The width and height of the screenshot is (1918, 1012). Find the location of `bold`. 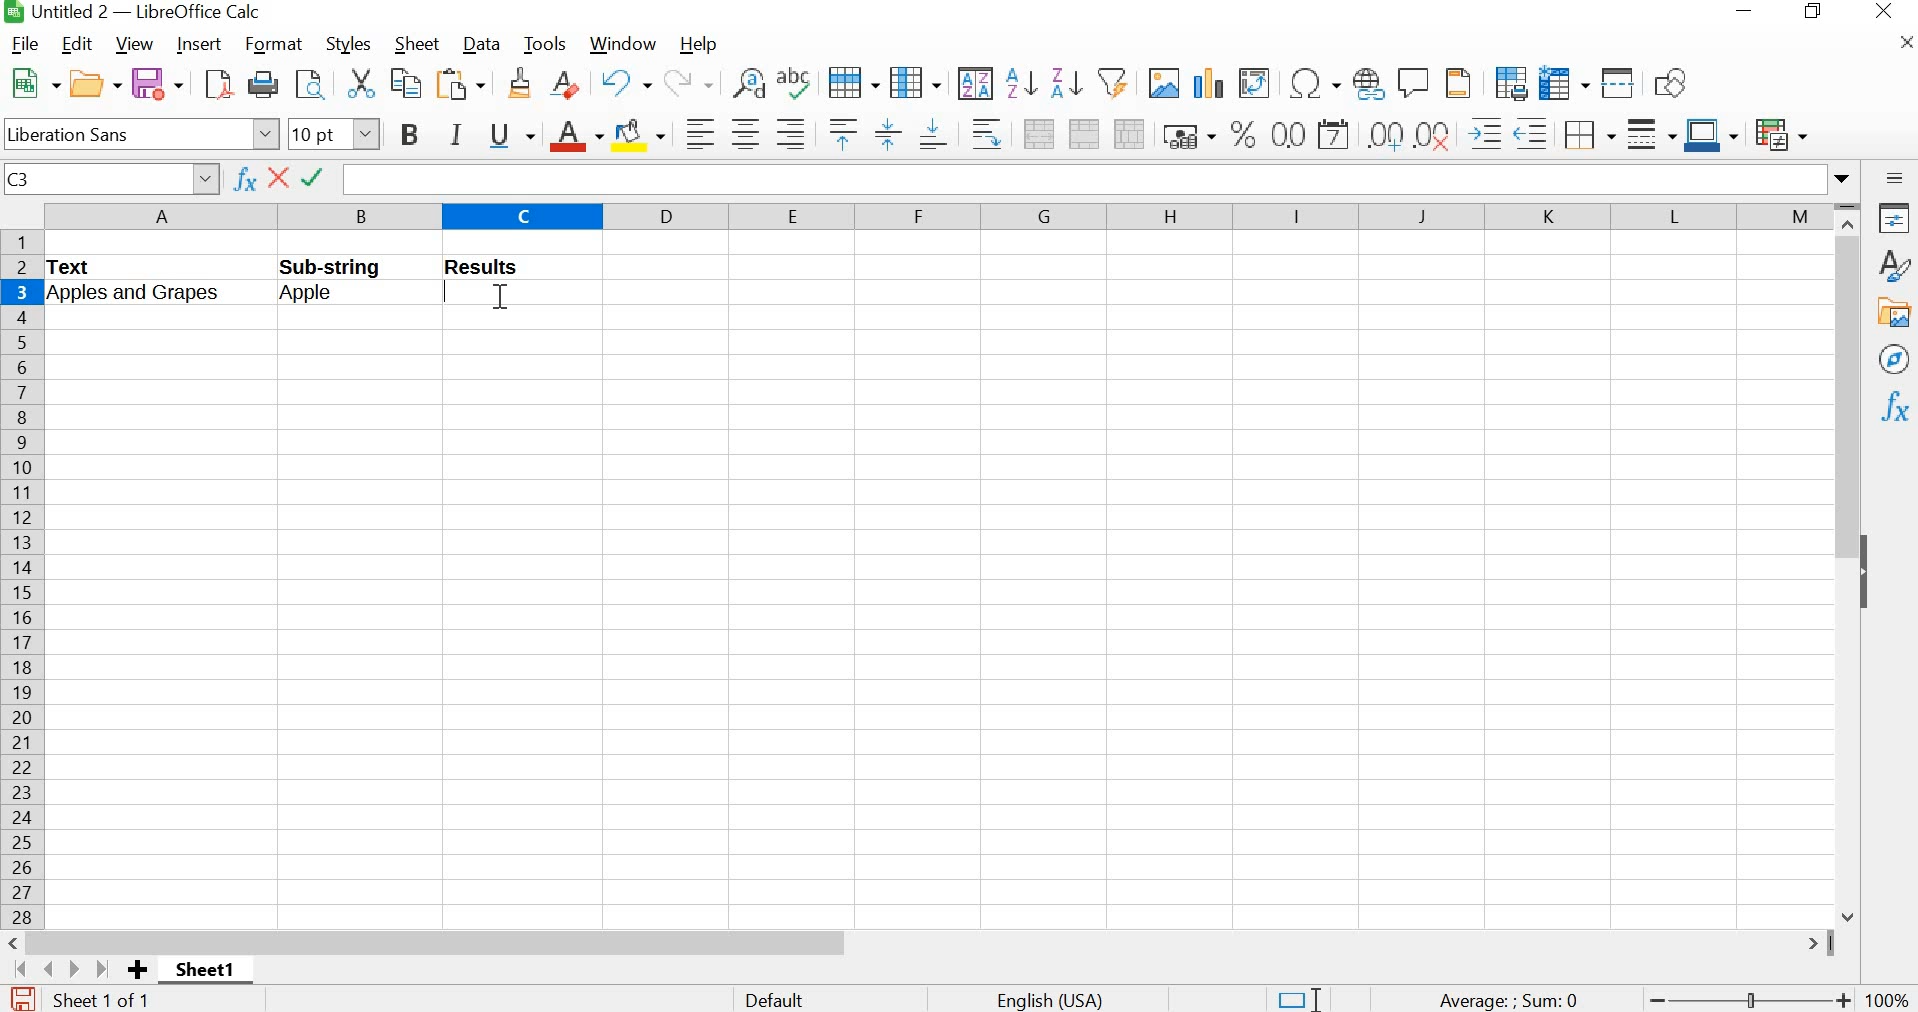

bold is located at coordinates (408, 136).